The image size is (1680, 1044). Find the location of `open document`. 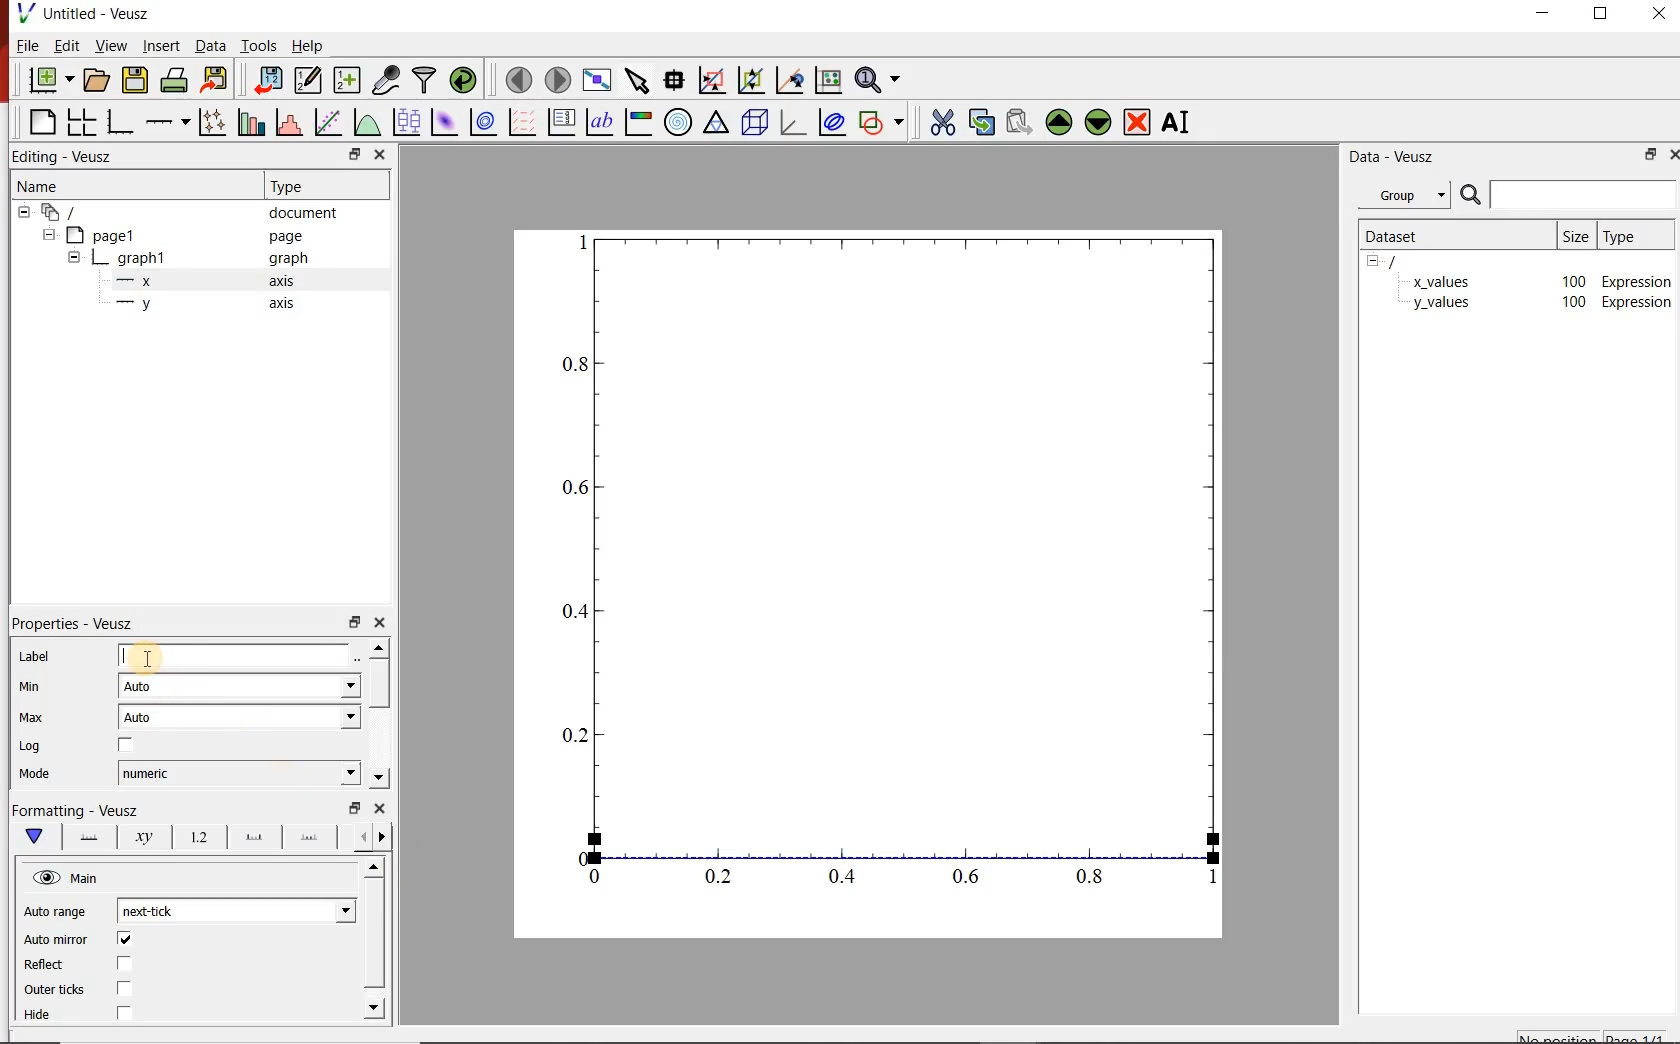

open document is located at coordinates (98, 79).